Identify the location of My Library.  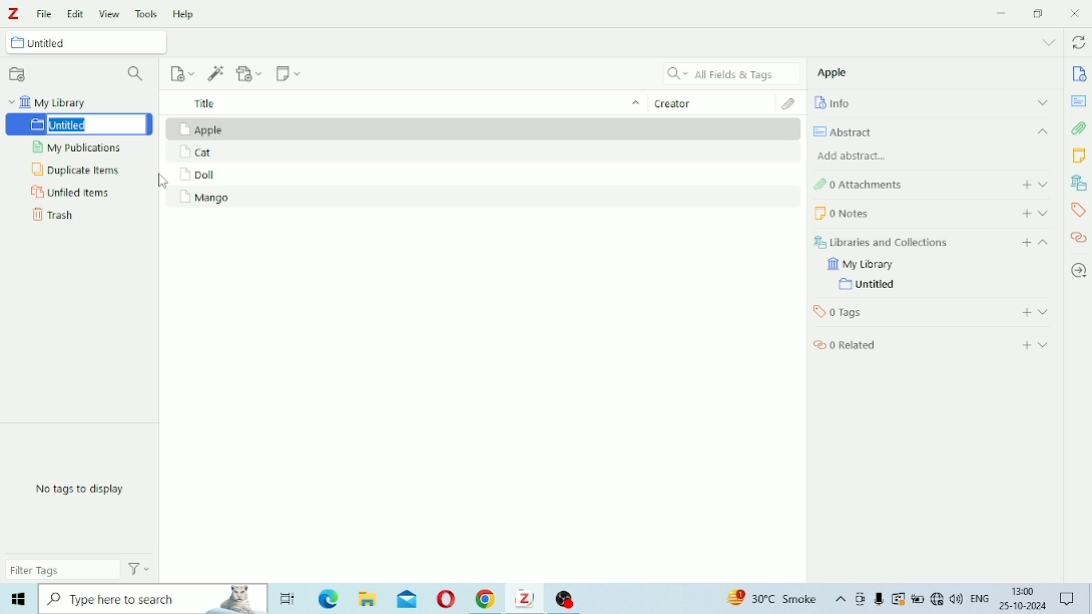
(50, 100).